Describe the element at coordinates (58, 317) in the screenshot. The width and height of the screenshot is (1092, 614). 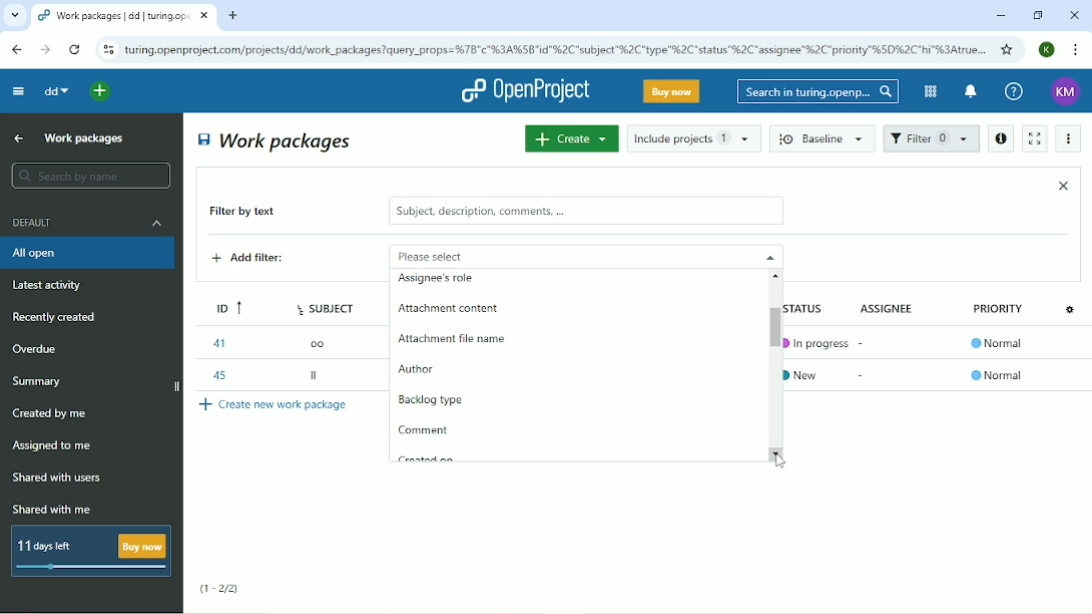
I see `Recently created` at that location.